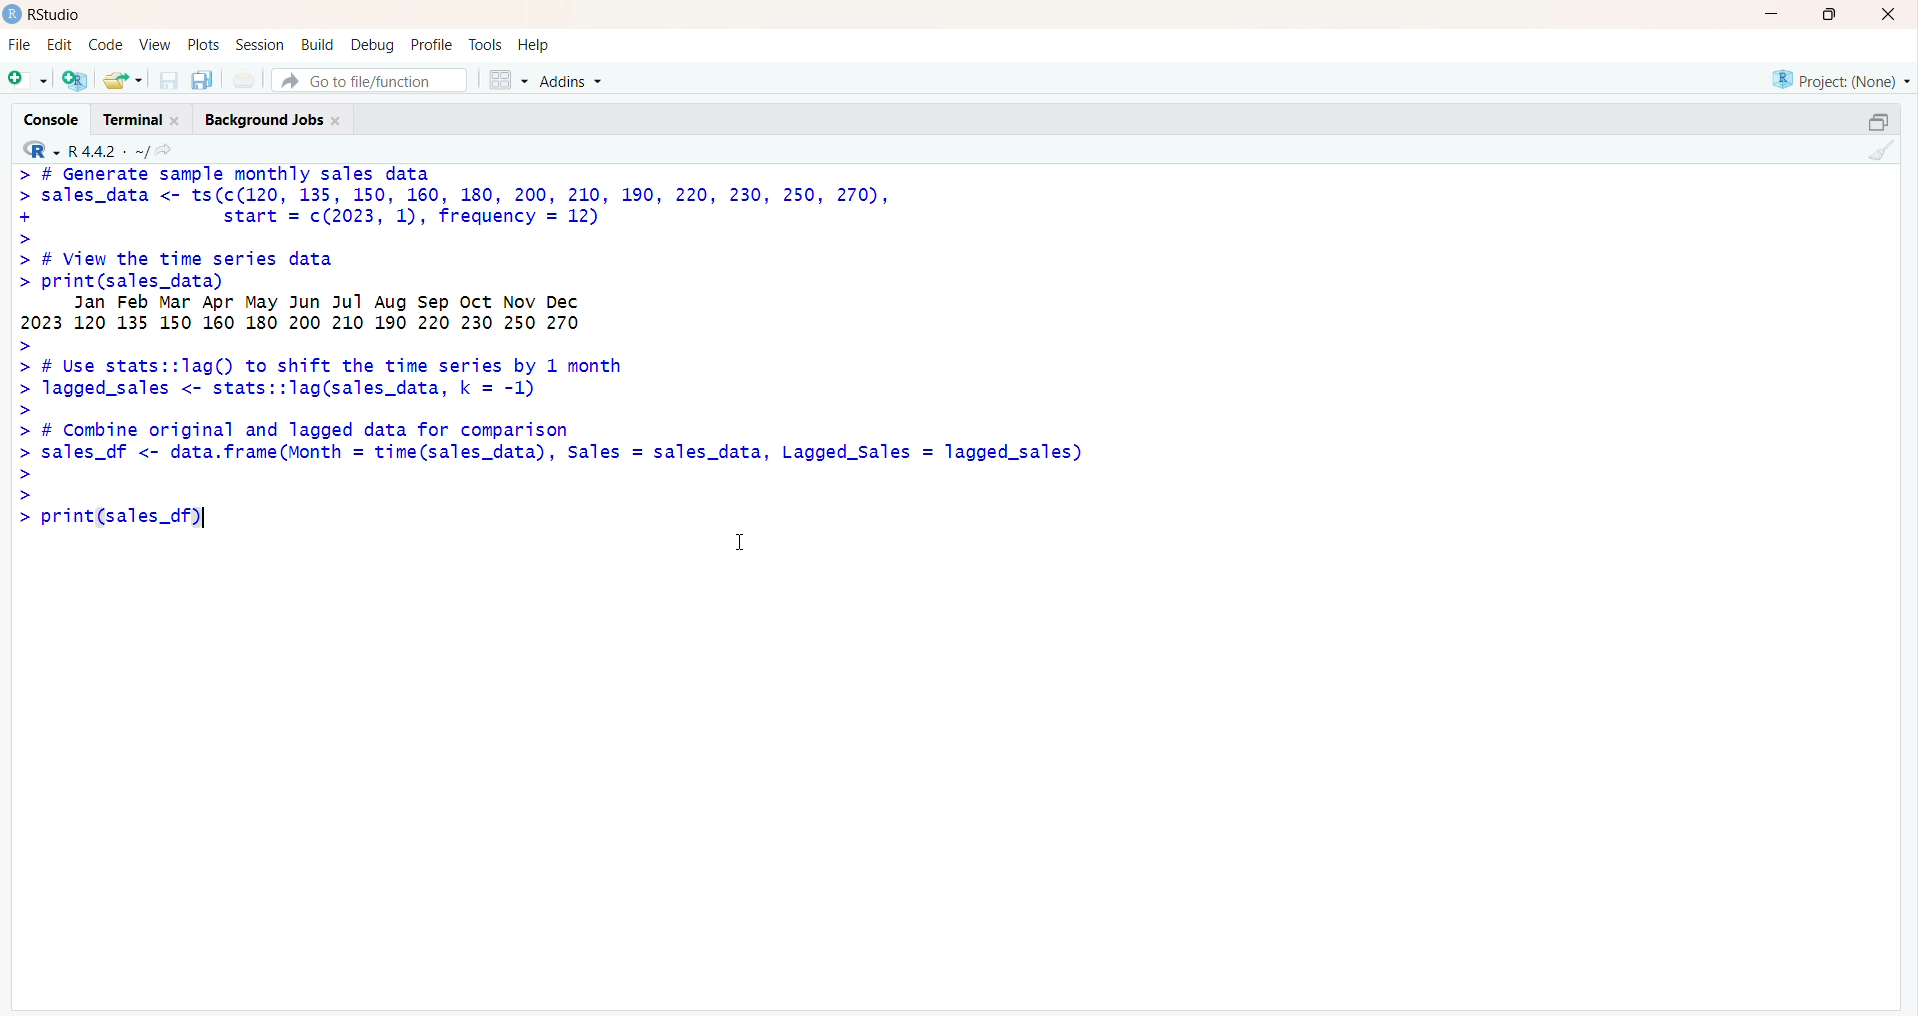 The width and height of the screenshot is (1918, 1016). What do you see at coordinates (1838, 78) in the screenshot?
I see `project (none)` at bounding box center [1838, 78].